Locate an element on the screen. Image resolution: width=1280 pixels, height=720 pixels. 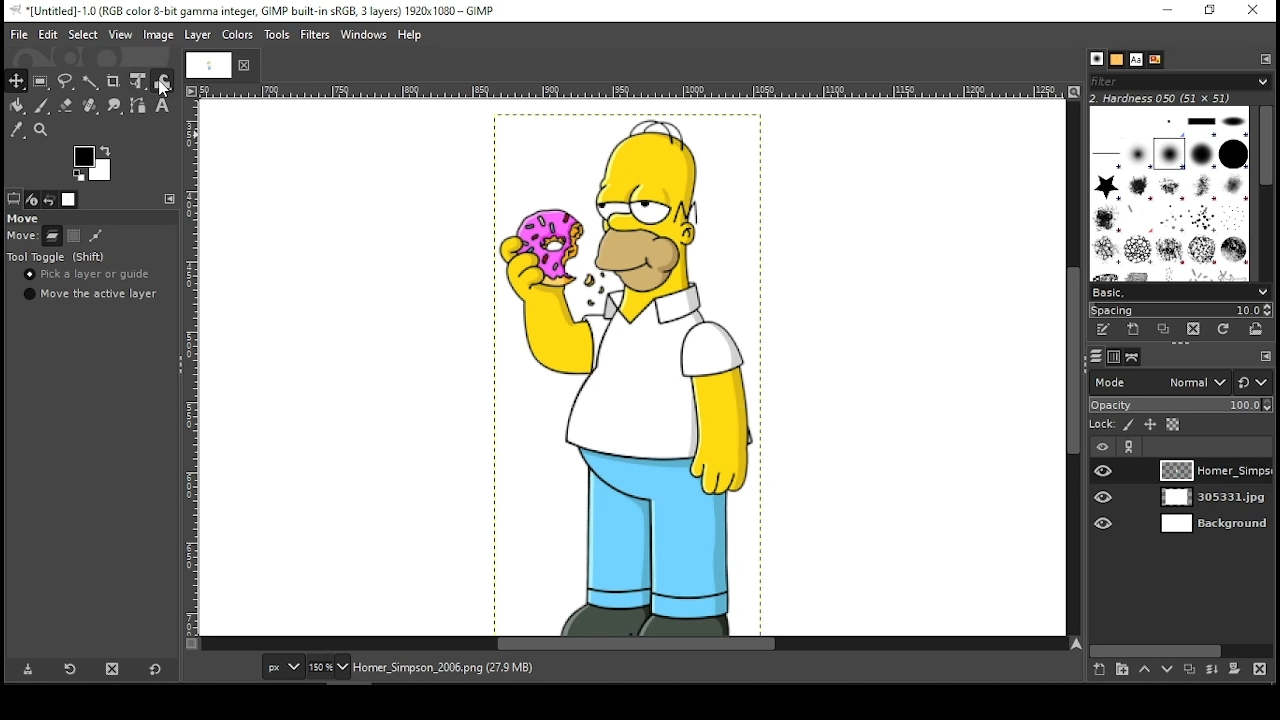
edit this brush is located at coordinates (1103, 330).